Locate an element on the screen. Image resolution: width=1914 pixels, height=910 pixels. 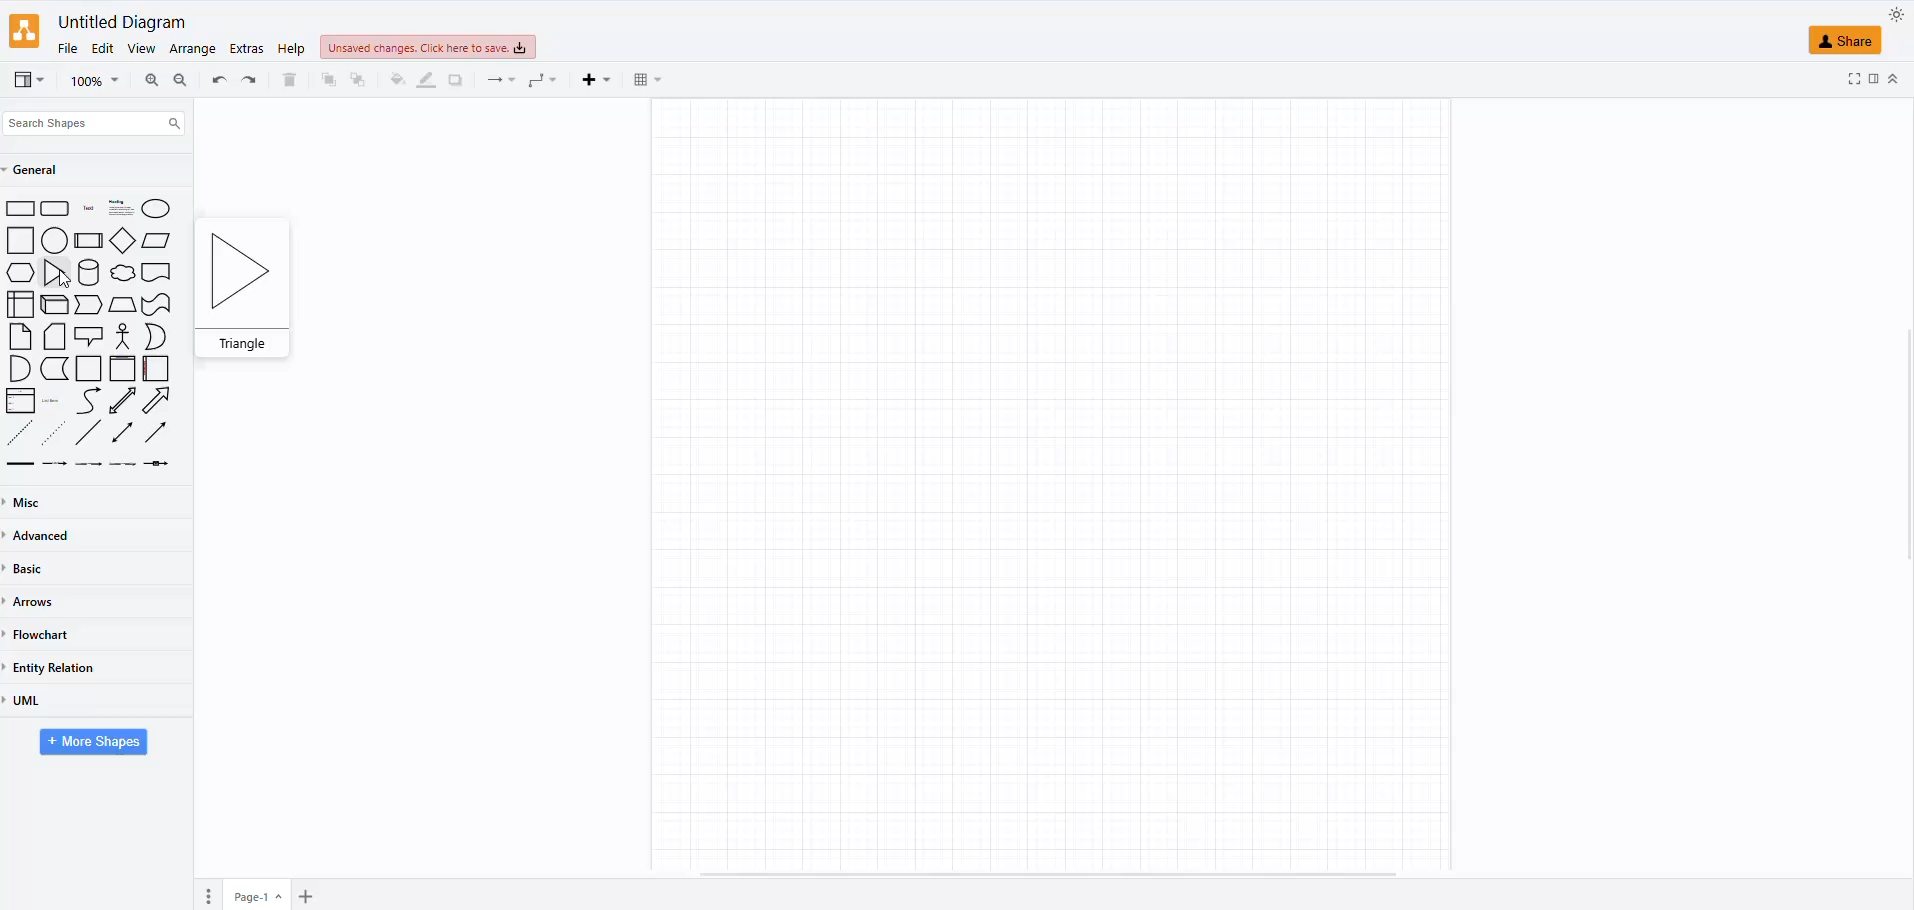
File Icon is located at coordinates (55, 337).